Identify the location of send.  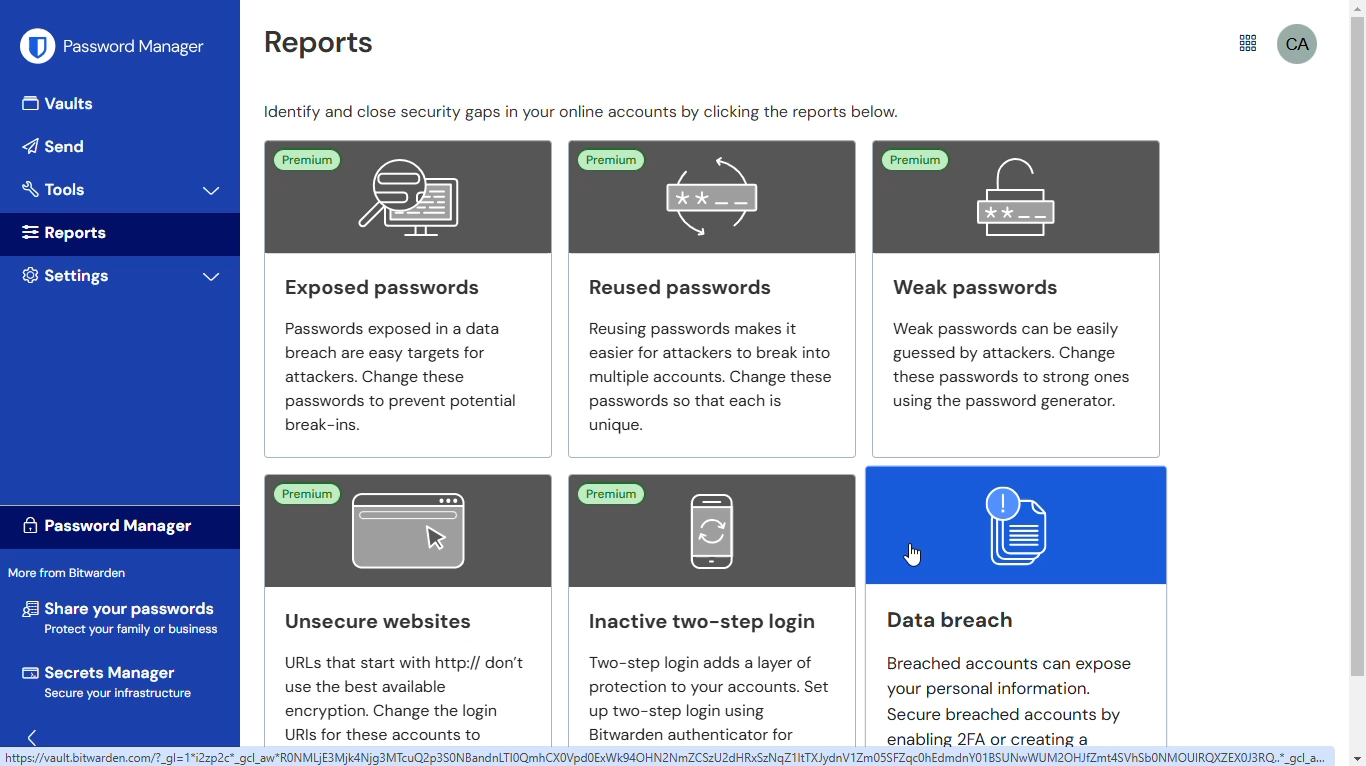
(56, 146).